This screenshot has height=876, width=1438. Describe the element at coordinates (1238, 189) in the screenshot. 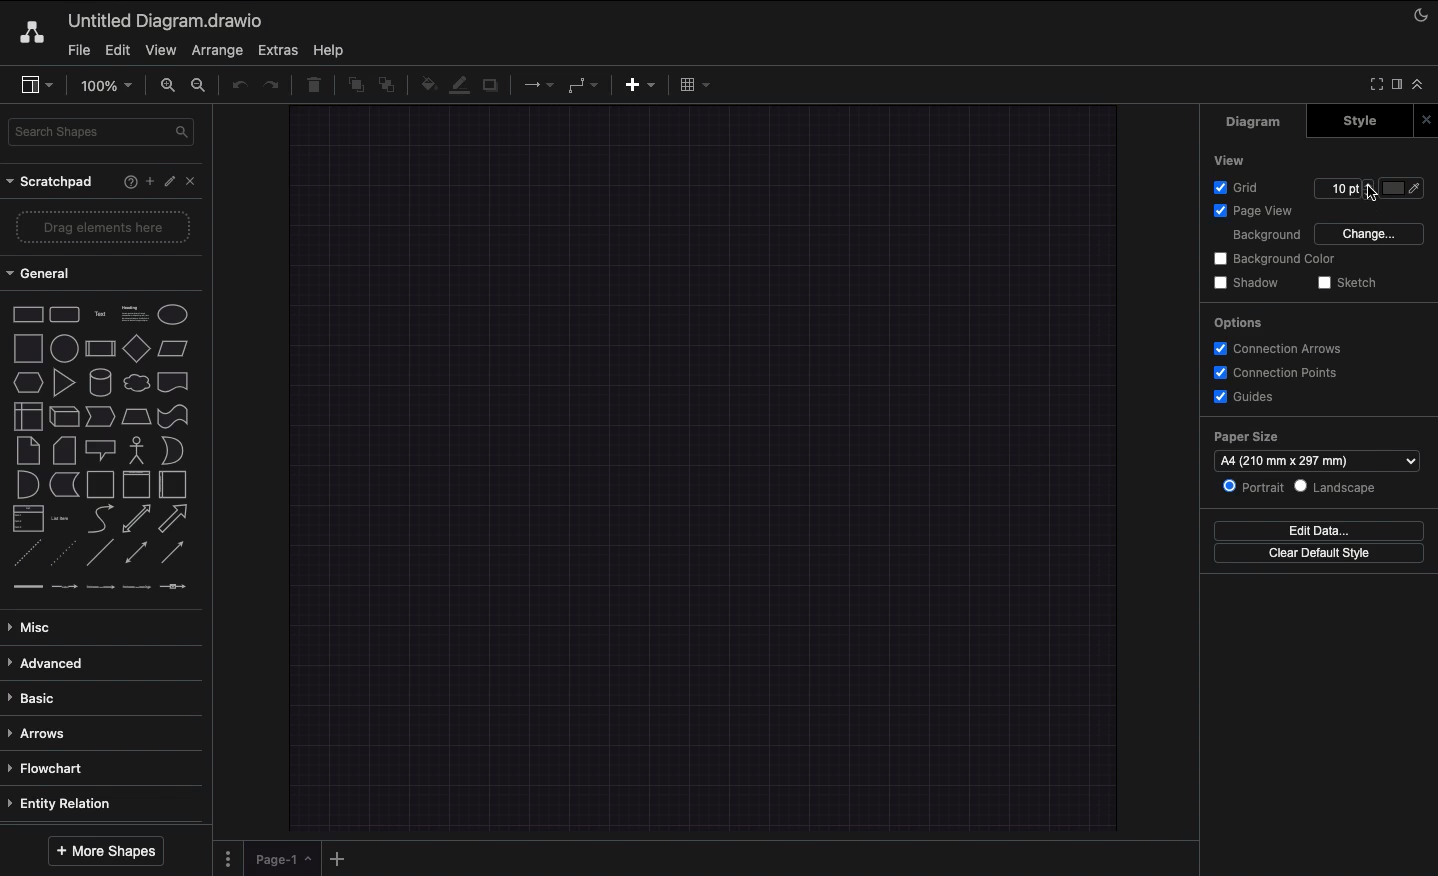

I see `Grid` at that location.